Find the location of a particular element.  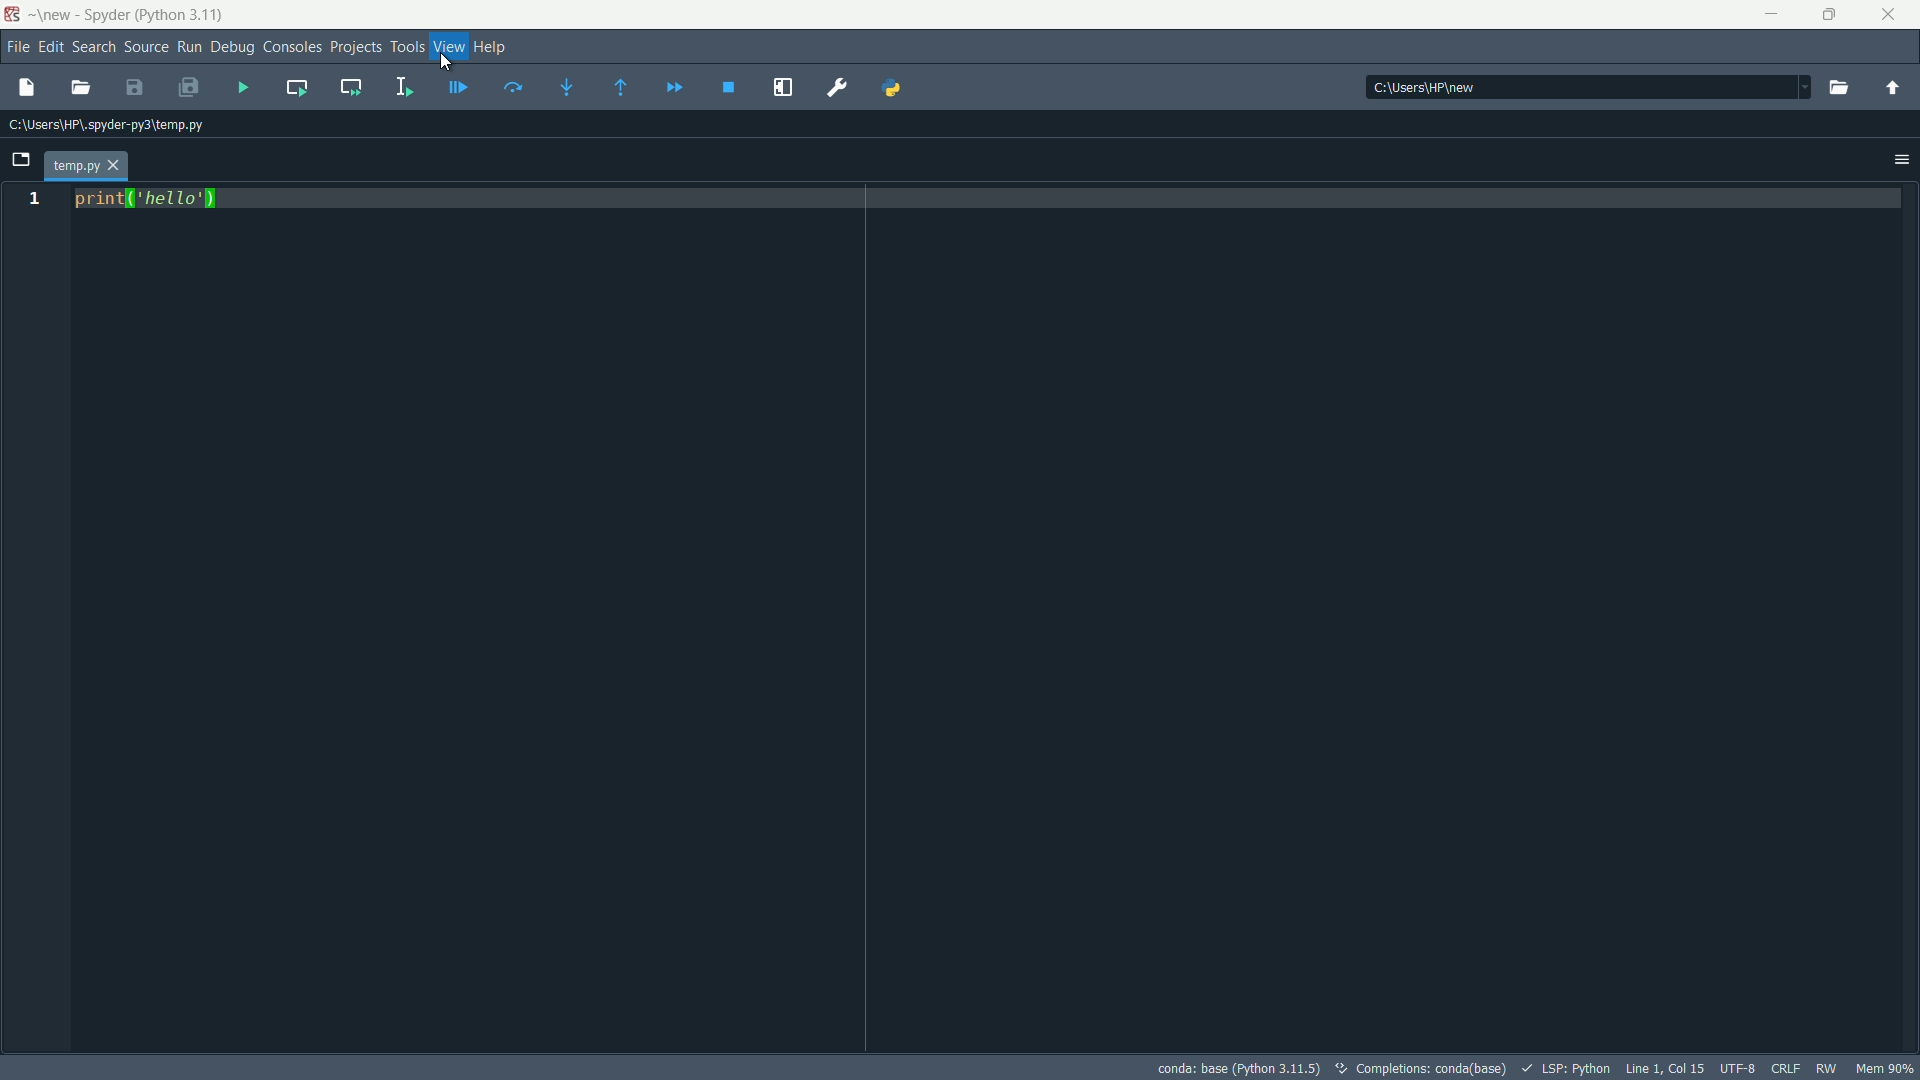

rw is located at coordinates (1827, 1068).